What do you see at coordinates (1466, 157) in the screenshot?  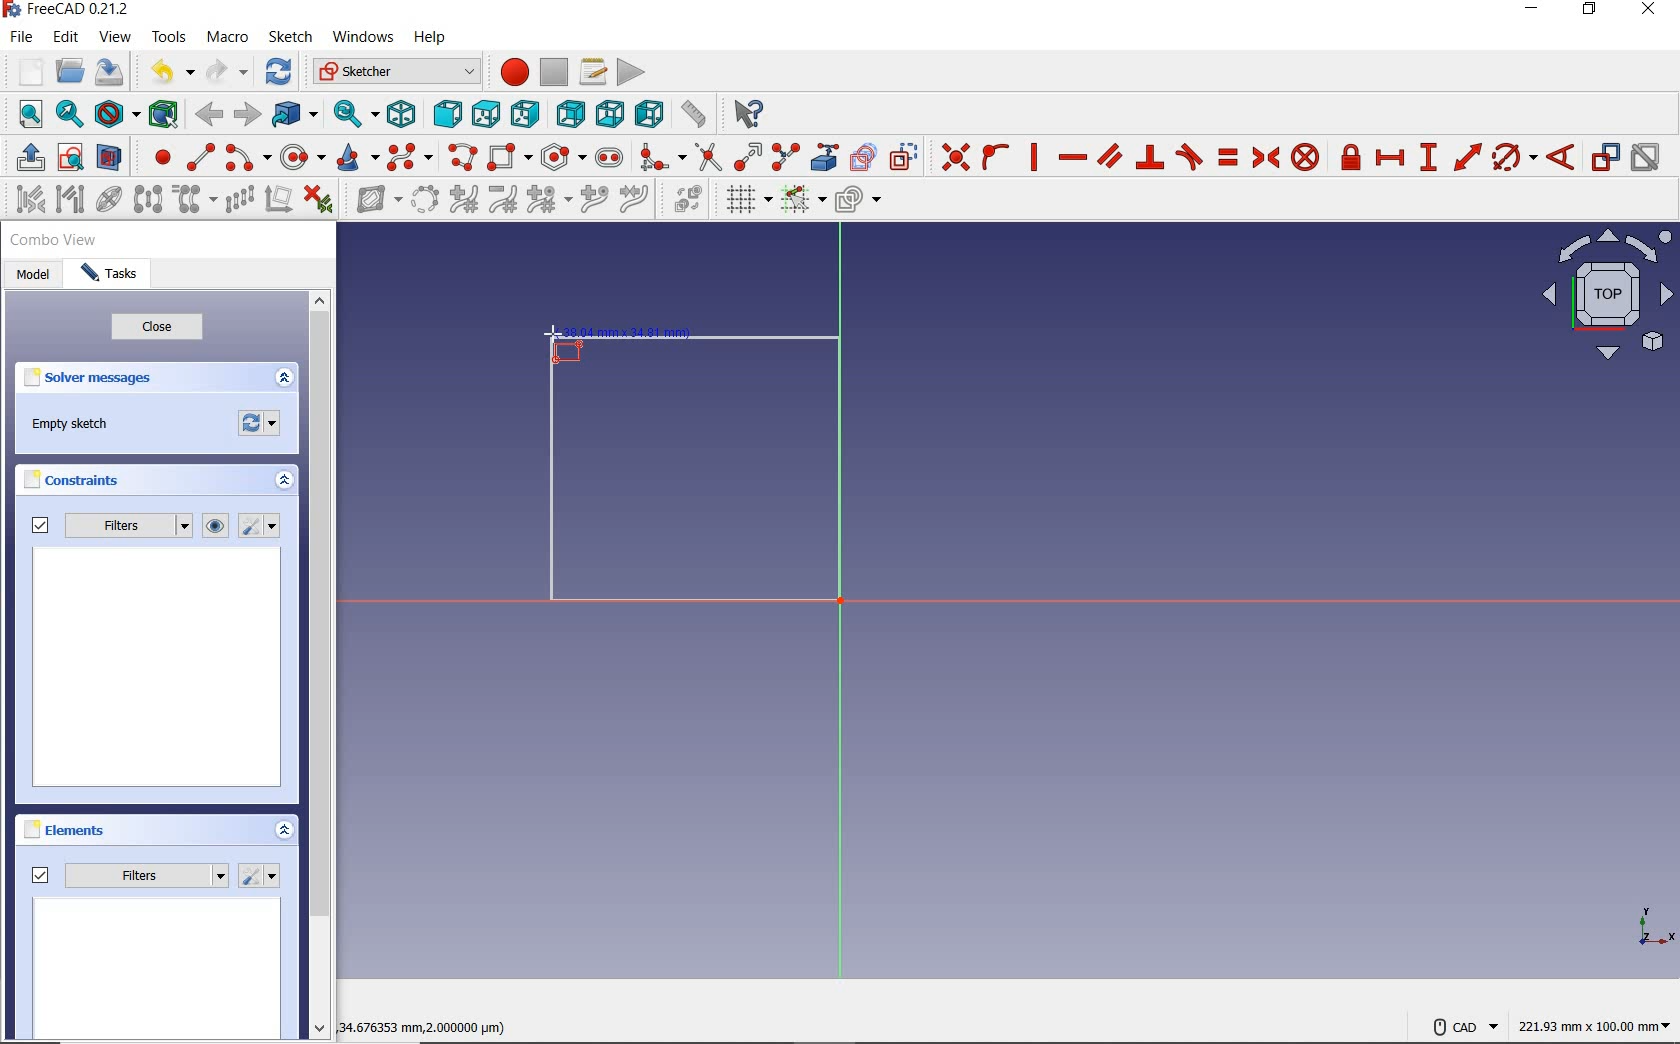 I see `constrain distance` at bounding box center [1466, 157].